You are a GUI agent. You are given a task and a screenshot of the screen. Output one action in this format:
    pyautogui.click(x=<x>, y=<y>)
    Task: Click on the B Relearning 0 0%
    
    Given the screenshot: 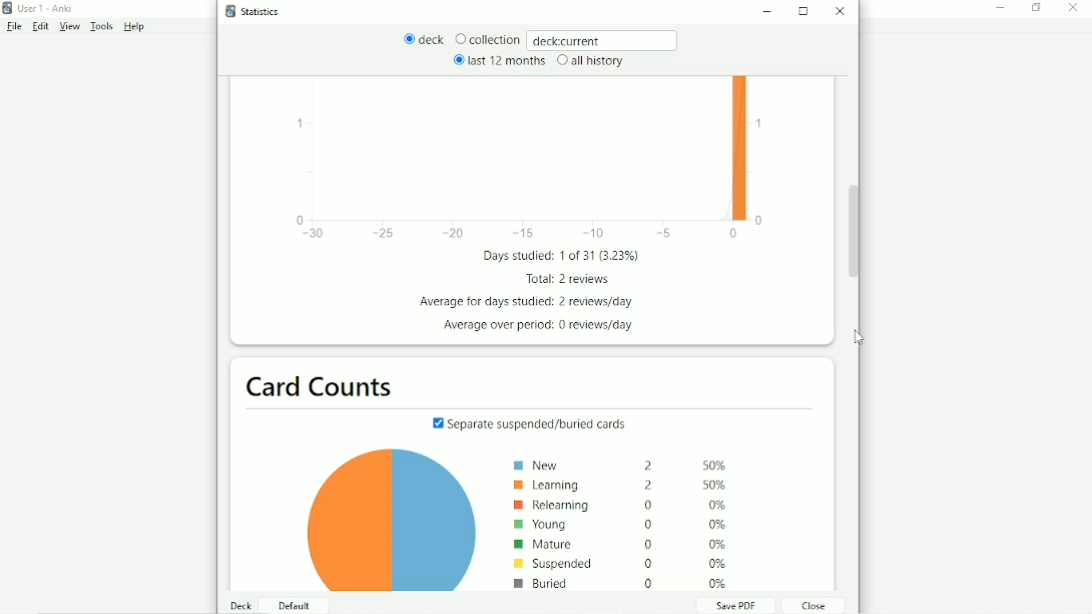 What is the action you would take?
    pyautogui.click(x=623, y=505)
    